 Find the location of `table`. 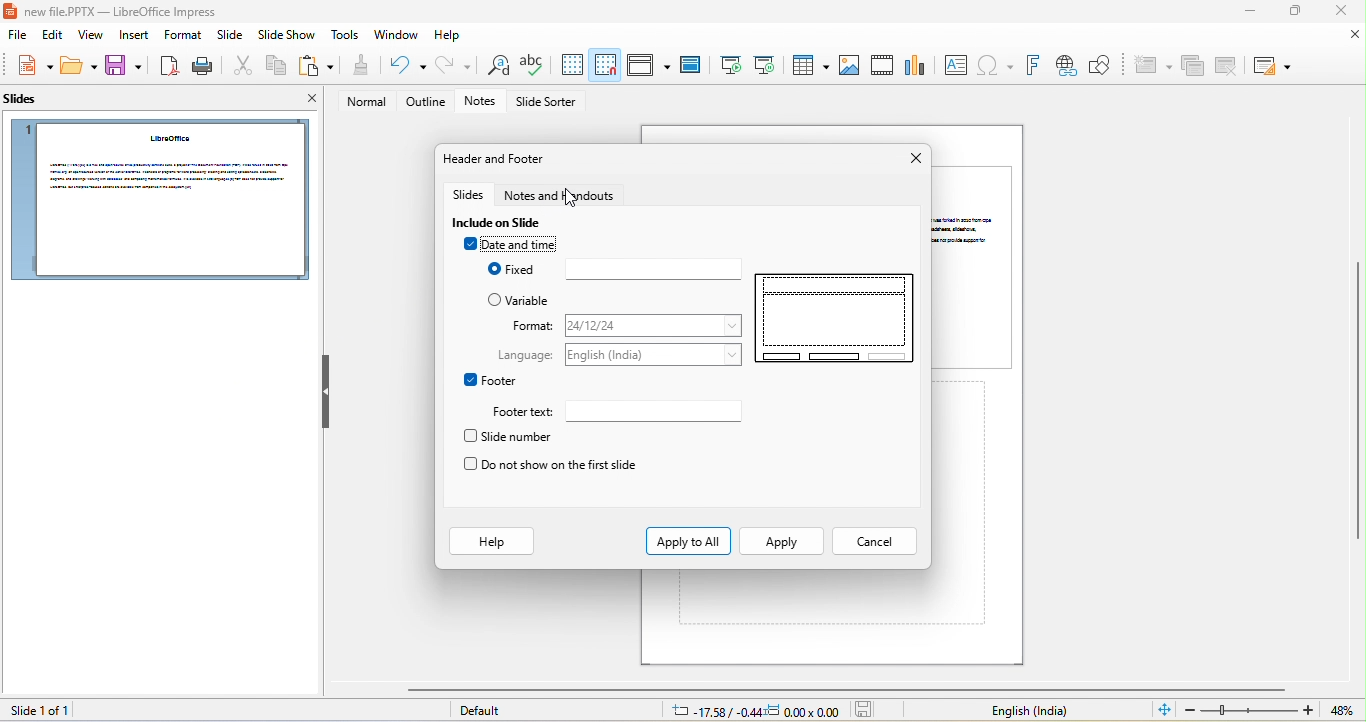

table is located at coordinates (808, 64).